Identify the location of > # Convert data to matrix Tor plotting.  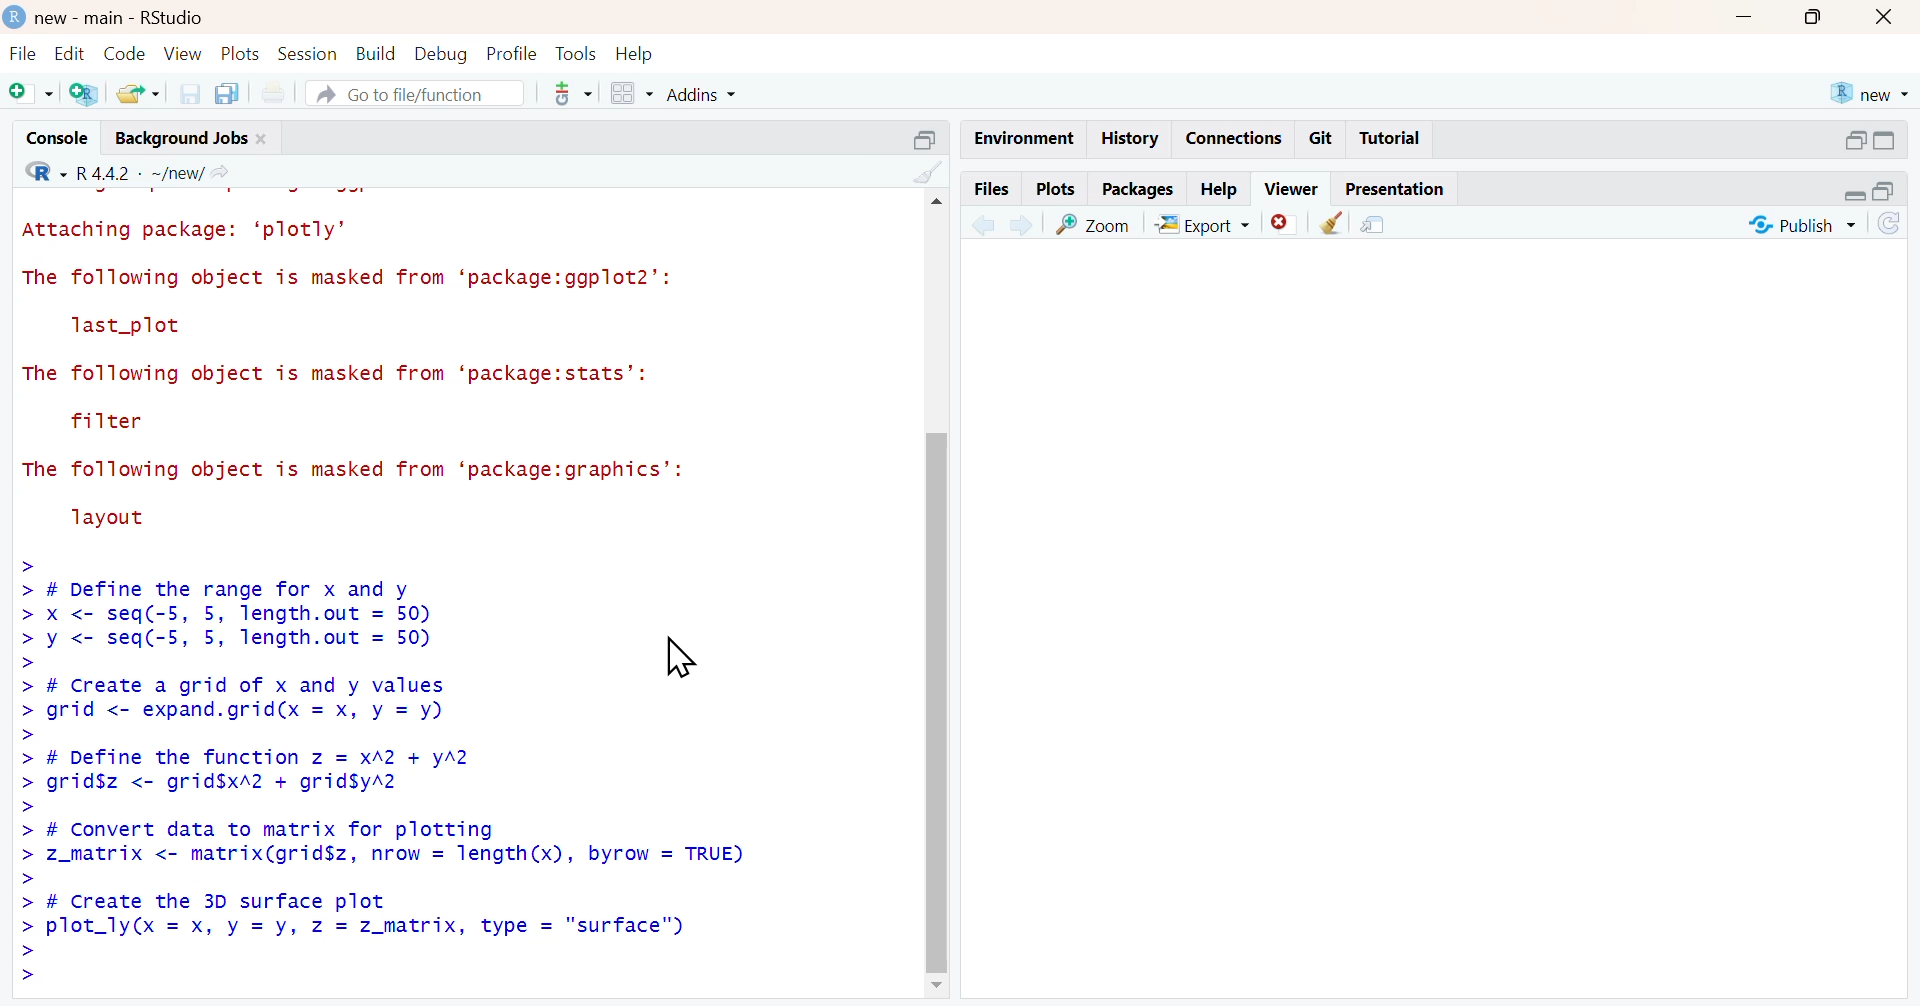
(314, 828).